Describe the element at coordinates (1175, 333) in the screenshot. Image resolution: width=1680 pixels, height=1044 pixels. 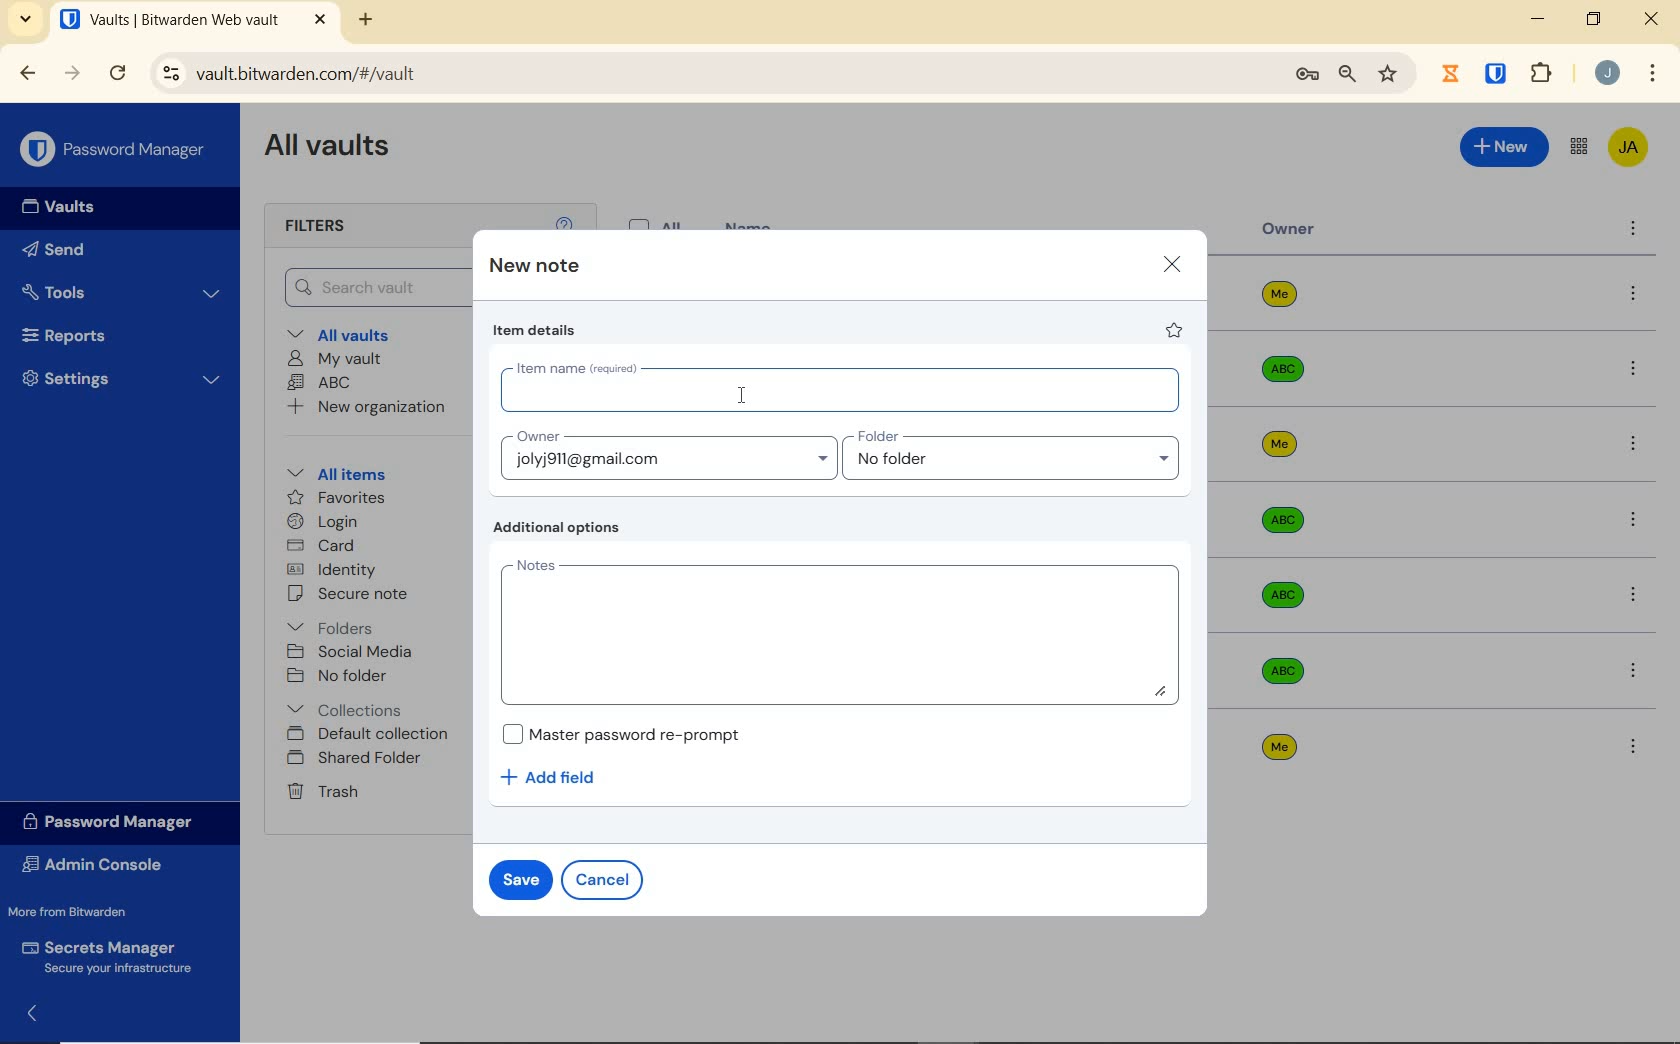
I see `favorite` at that location.